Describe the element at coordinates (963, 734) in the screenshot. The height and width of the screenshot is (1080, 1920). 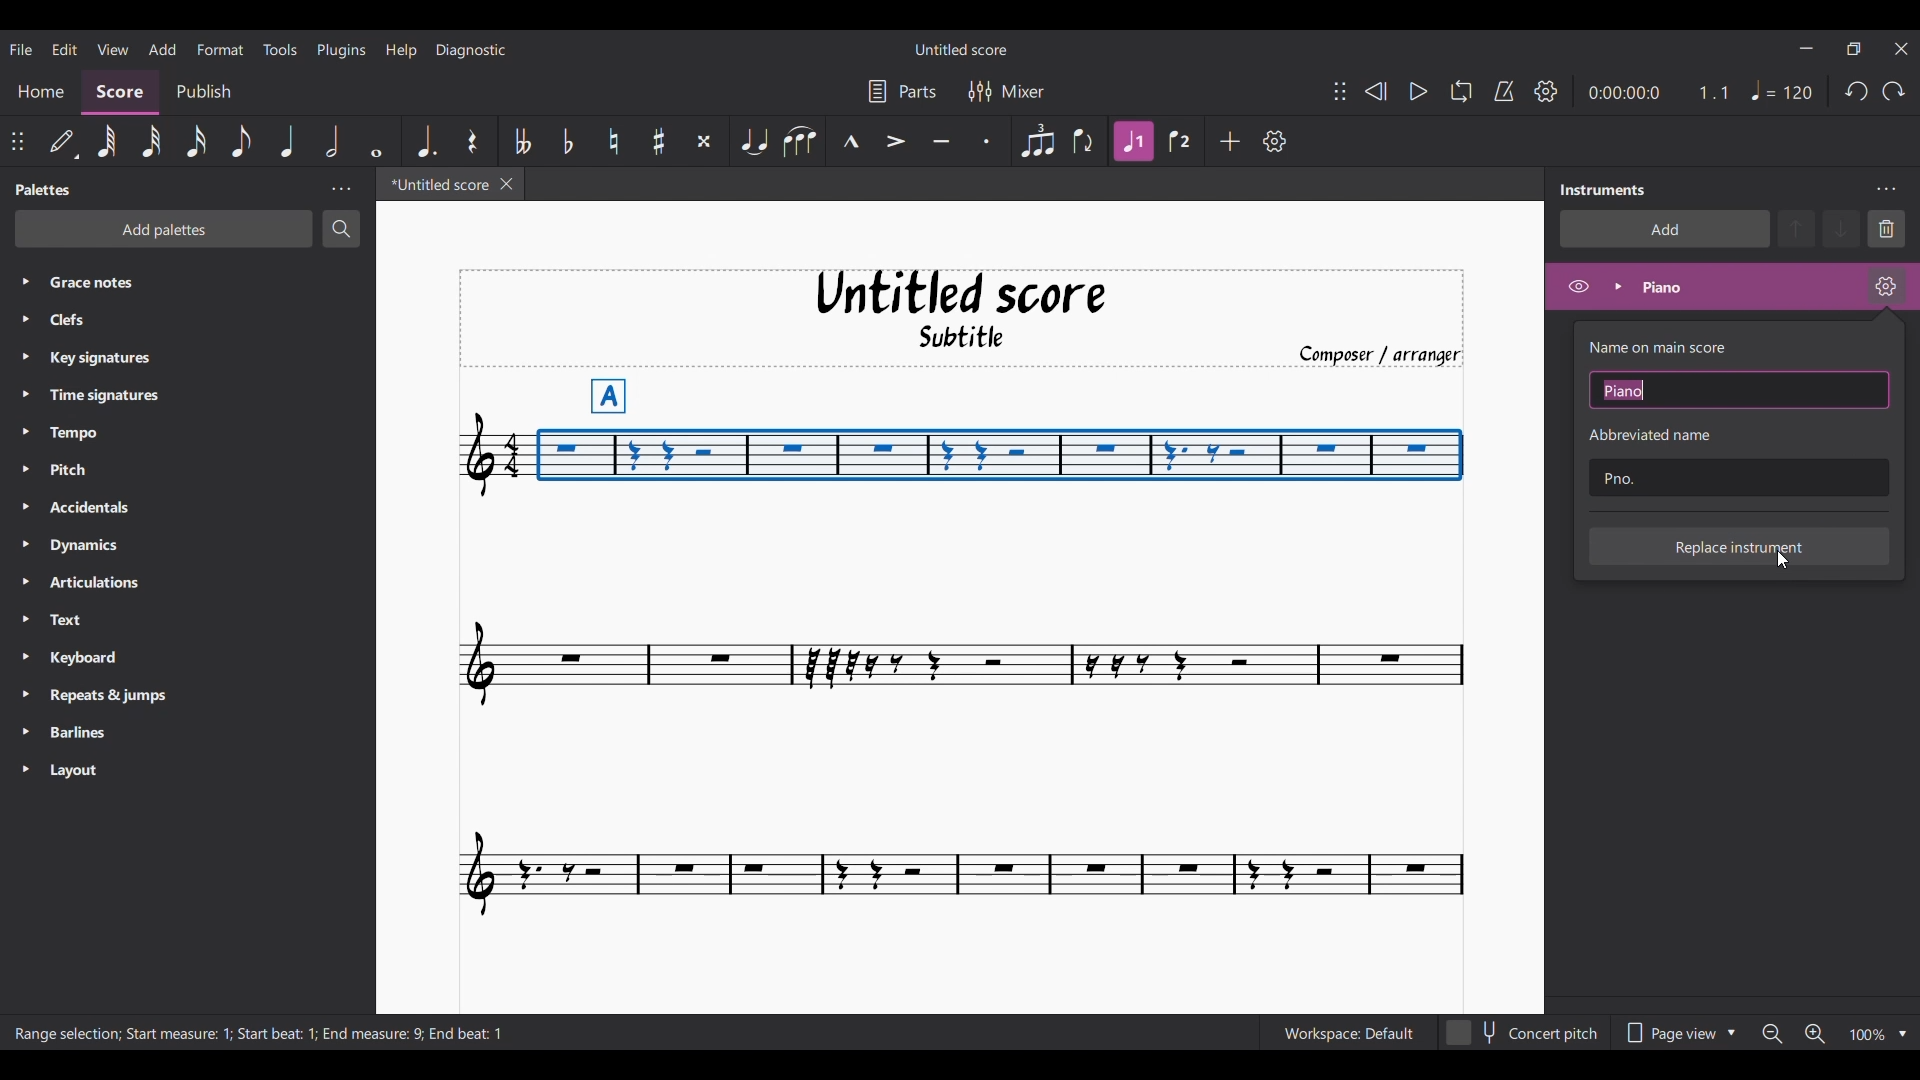
I see `Current score` at that location.